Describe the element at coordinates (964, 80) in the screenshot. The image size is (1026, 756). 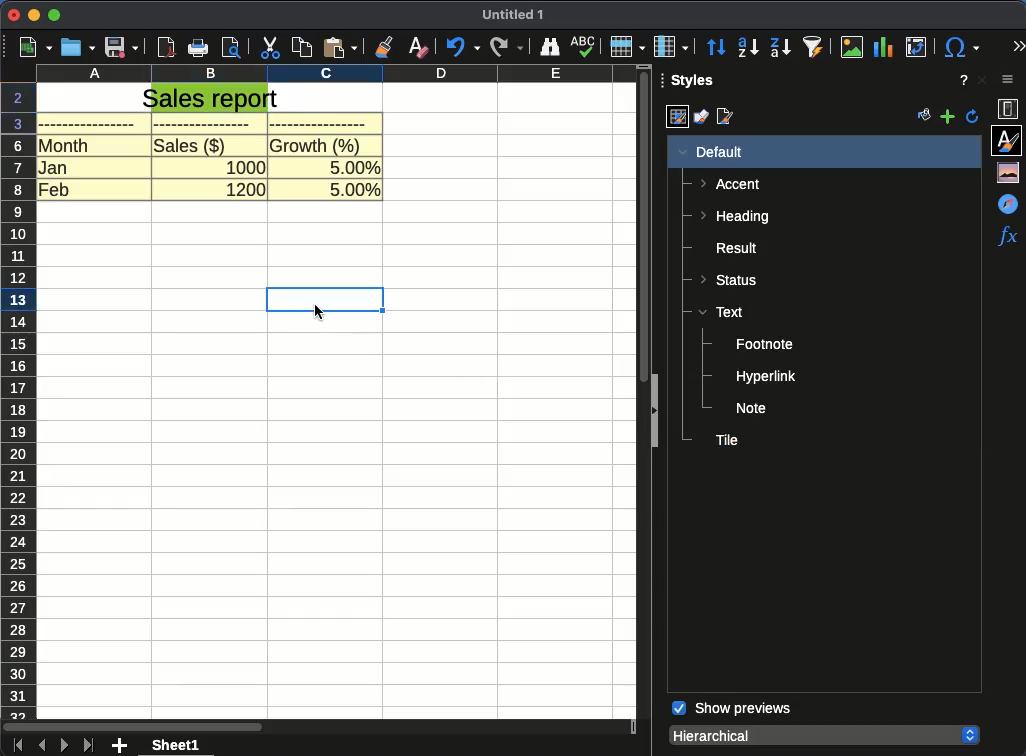
I see `help` at that location.